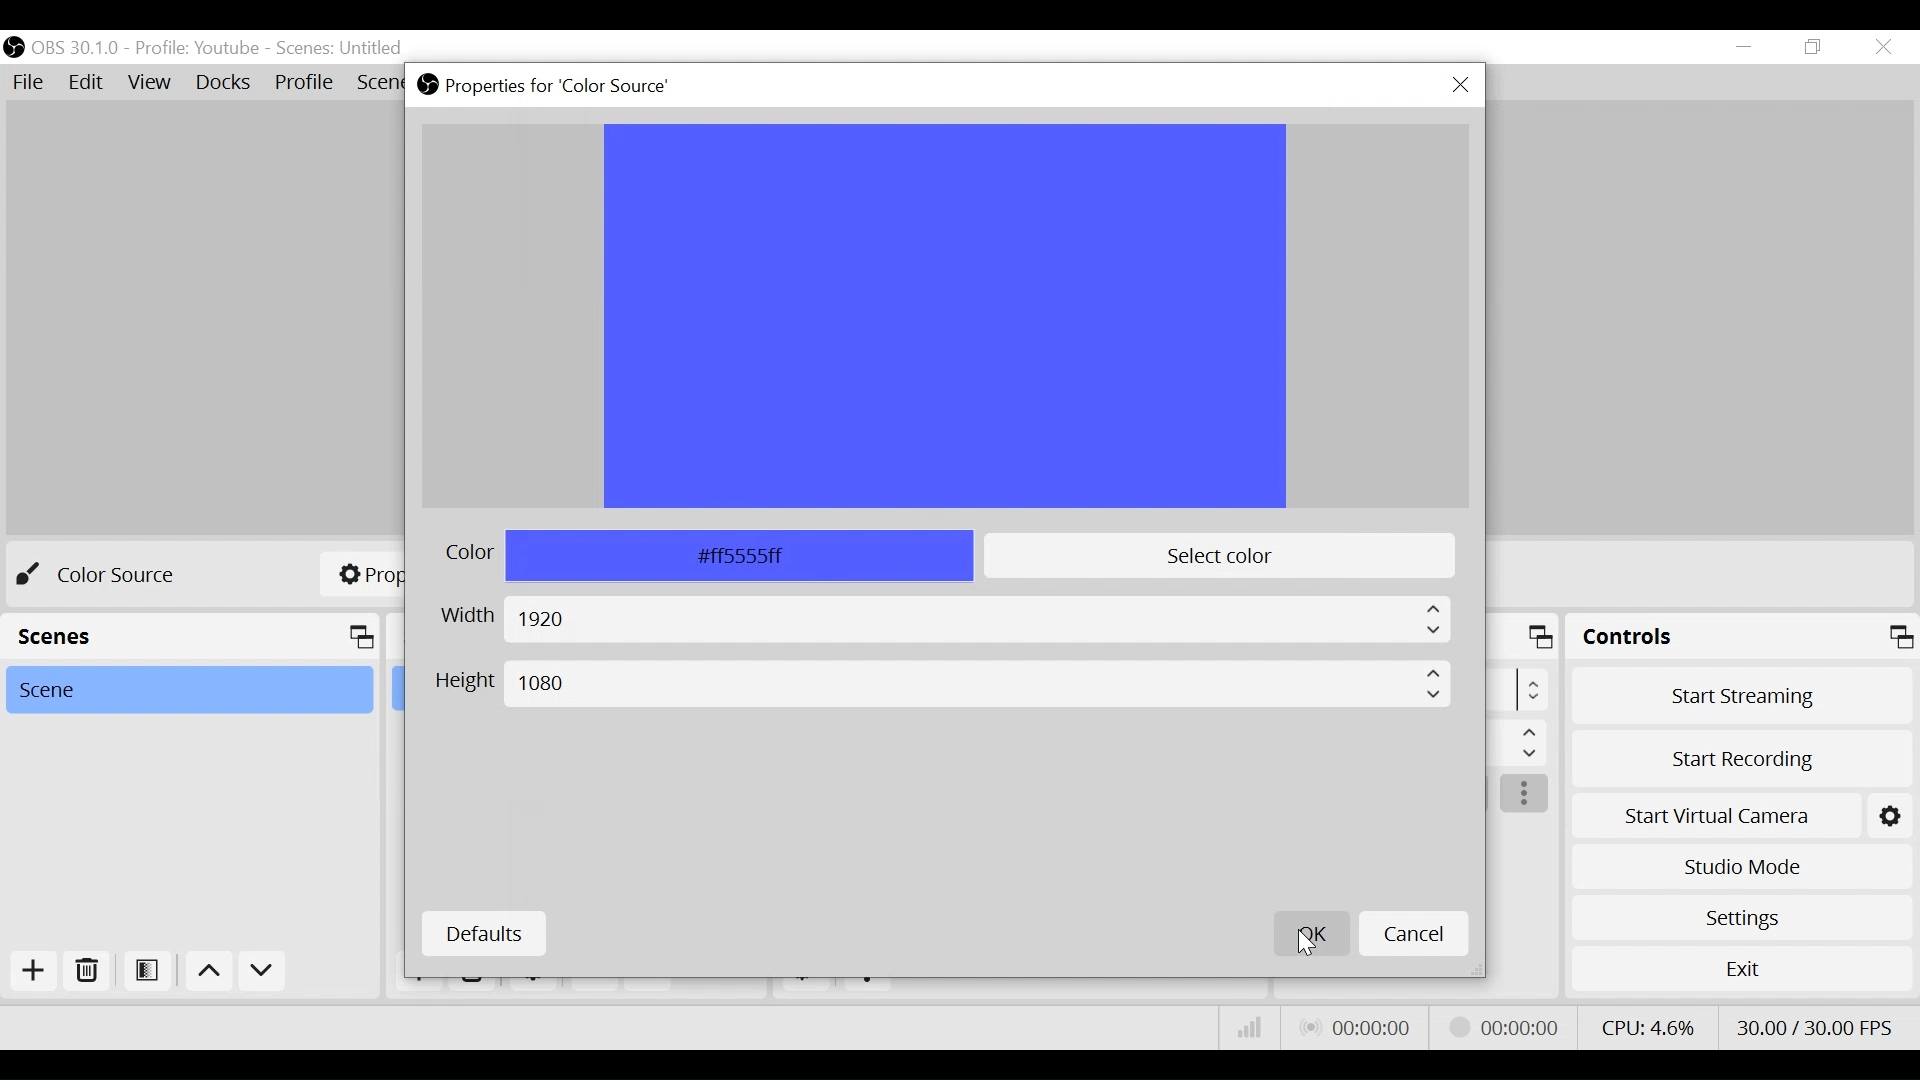  Describe the element at coordinates (86, 81) in the screenshot. I see `Edit` at that location.